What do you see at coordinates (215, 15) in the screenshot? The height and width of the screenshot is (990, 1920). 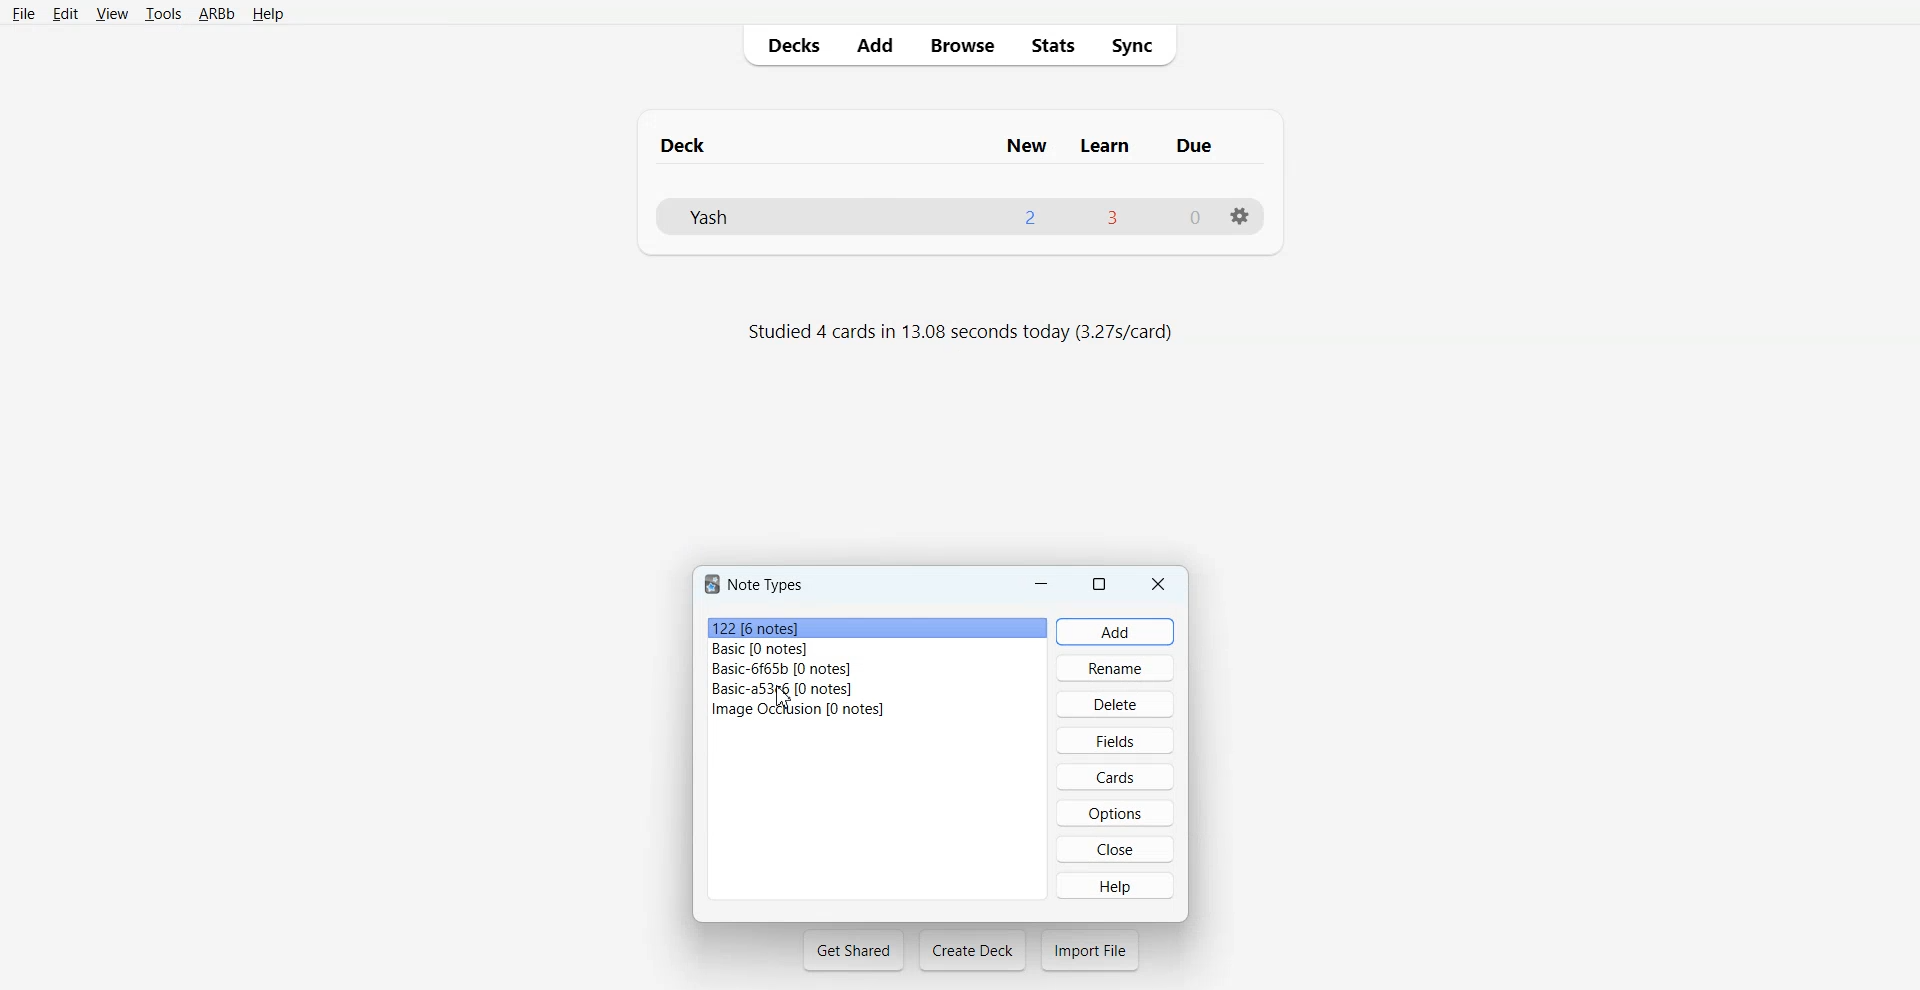 I see `ARBb` at bounding box center [215, 15].